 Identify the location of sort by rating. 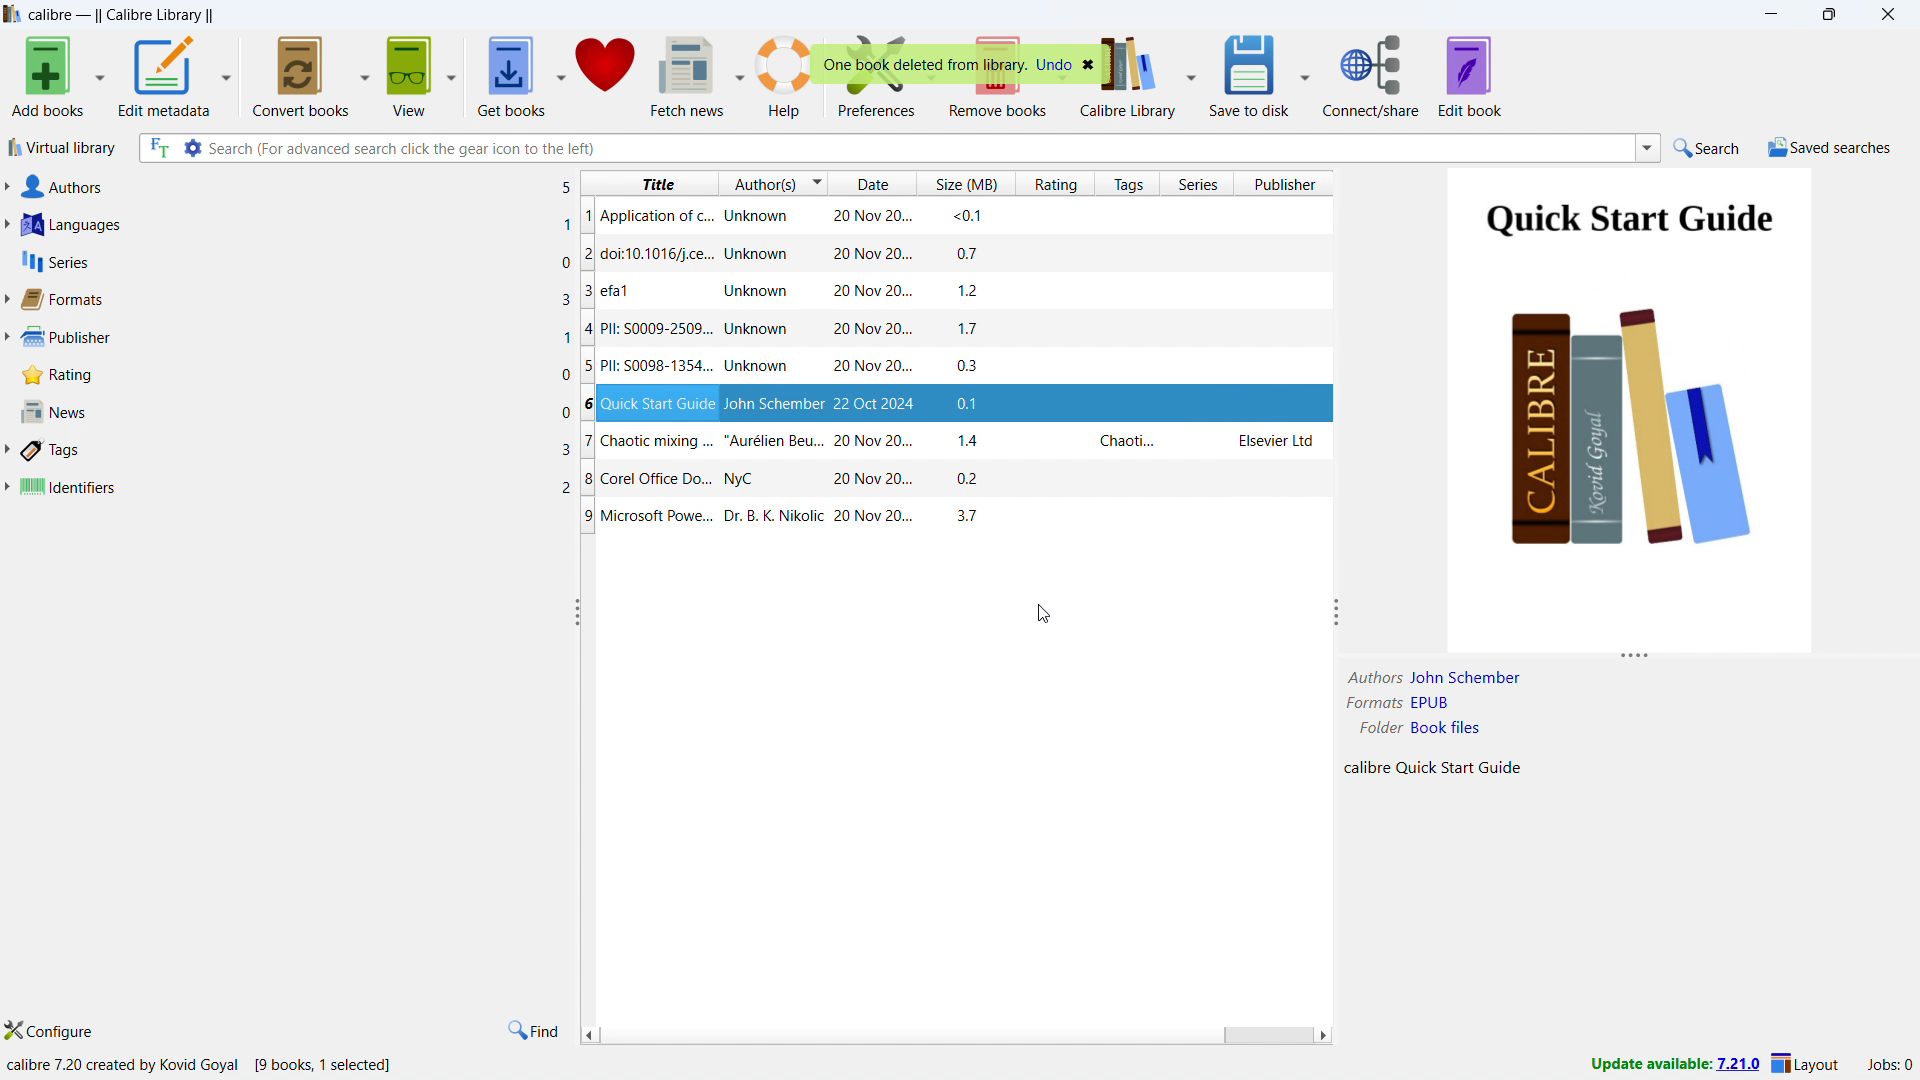
(1061, 184).